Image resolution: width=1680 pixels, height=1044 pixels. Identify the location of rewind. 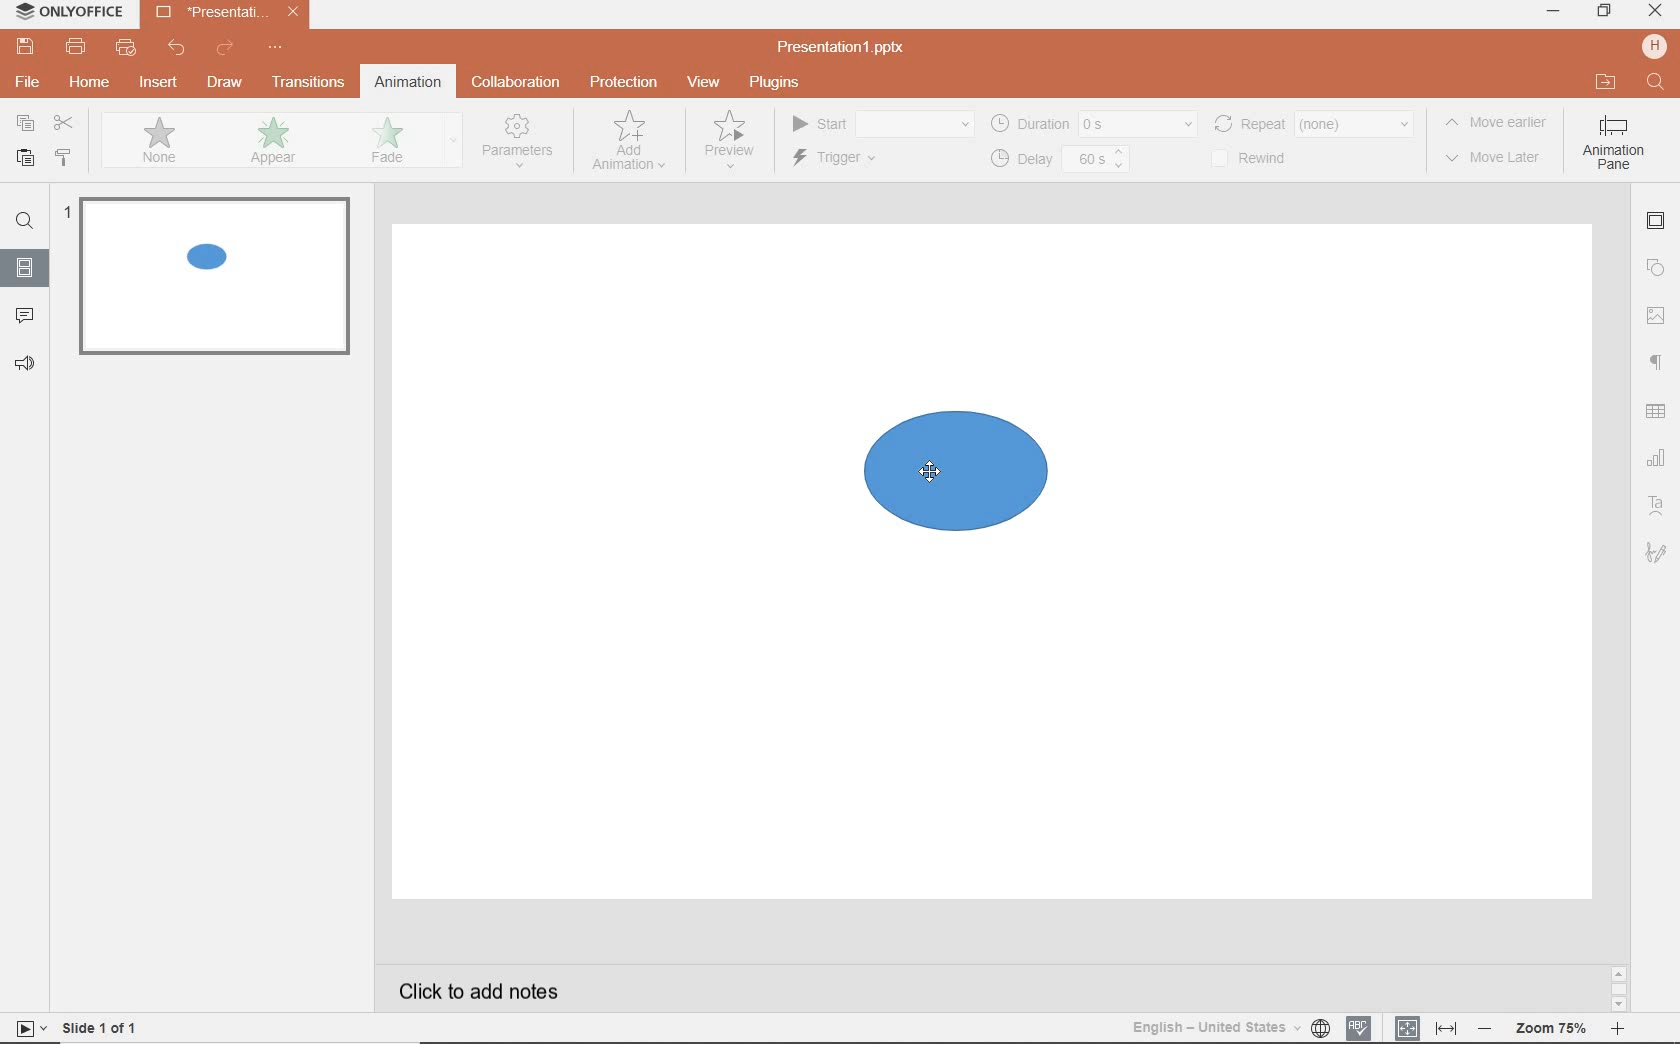
(1261, 159).